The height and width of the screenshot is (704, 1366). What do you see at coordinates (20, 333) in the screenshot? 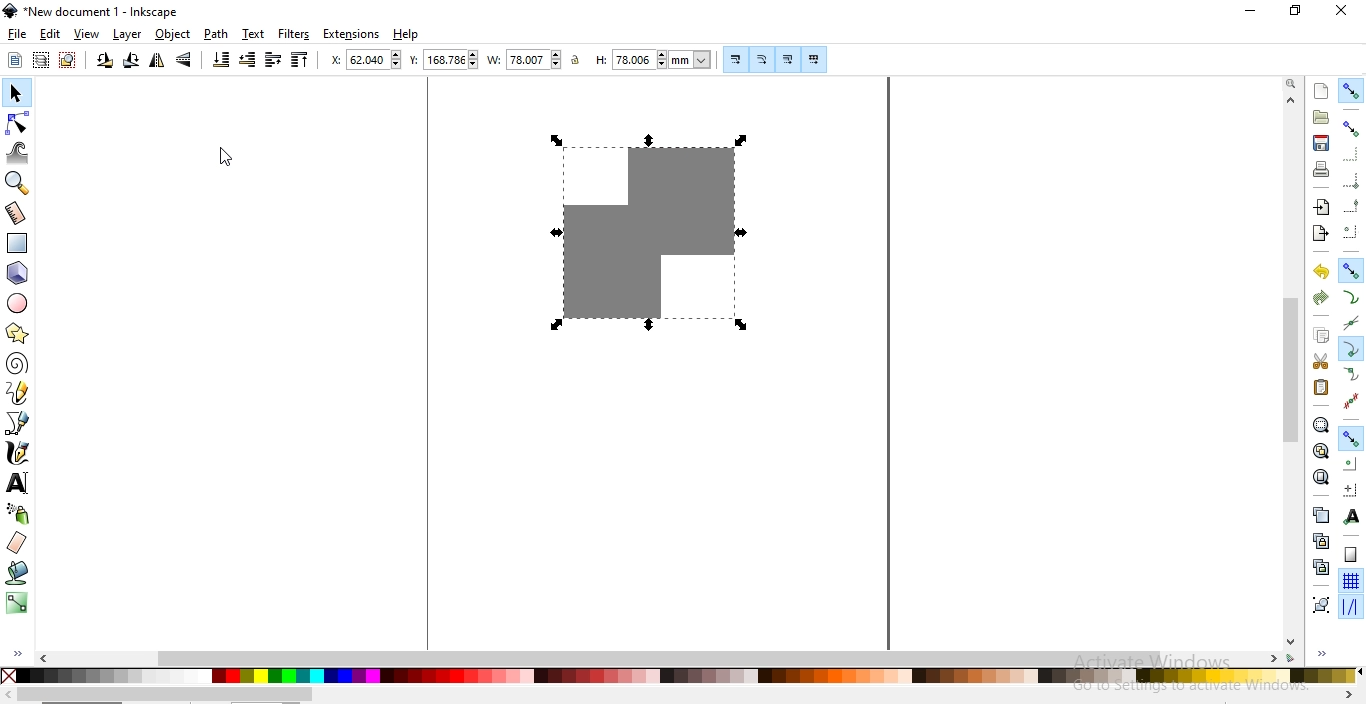
I see `create stars and polygon` at bounding box center [20, 333].